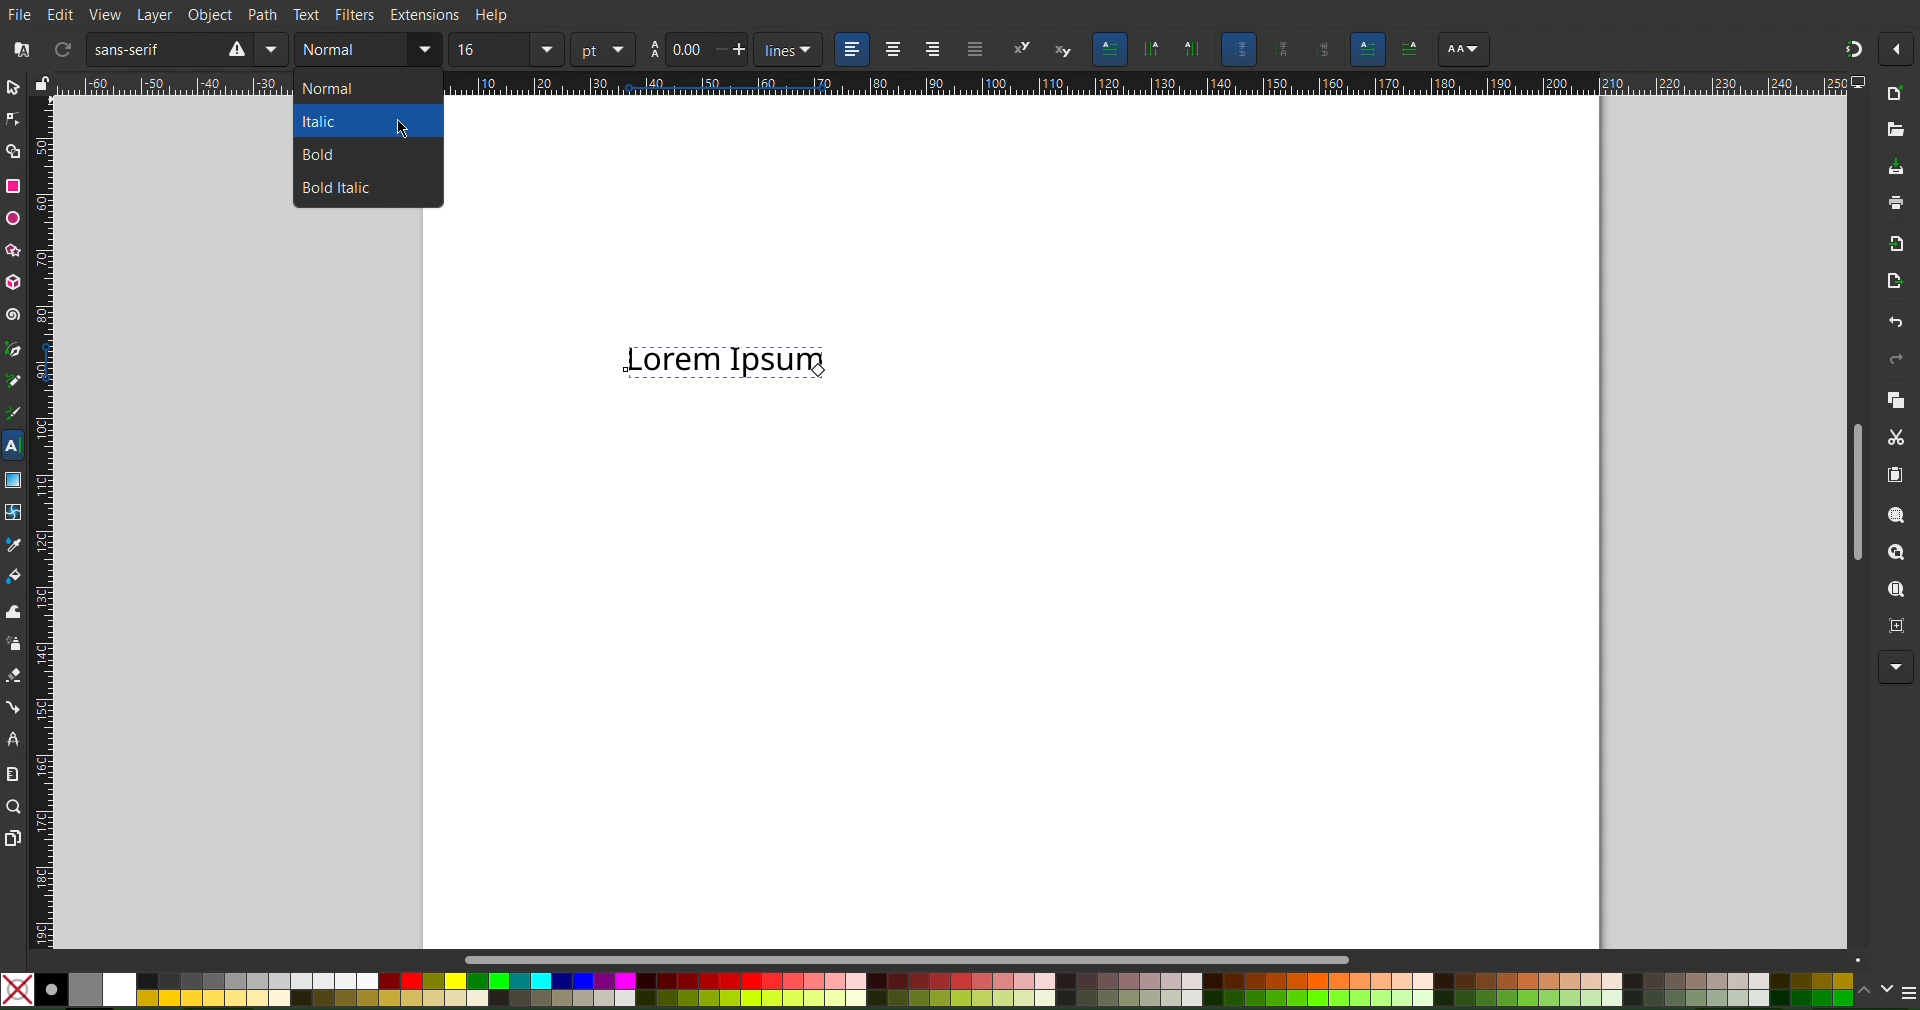  Describe the element at coordinates (365, 87) in the screenshot. I see `normal` at that location.